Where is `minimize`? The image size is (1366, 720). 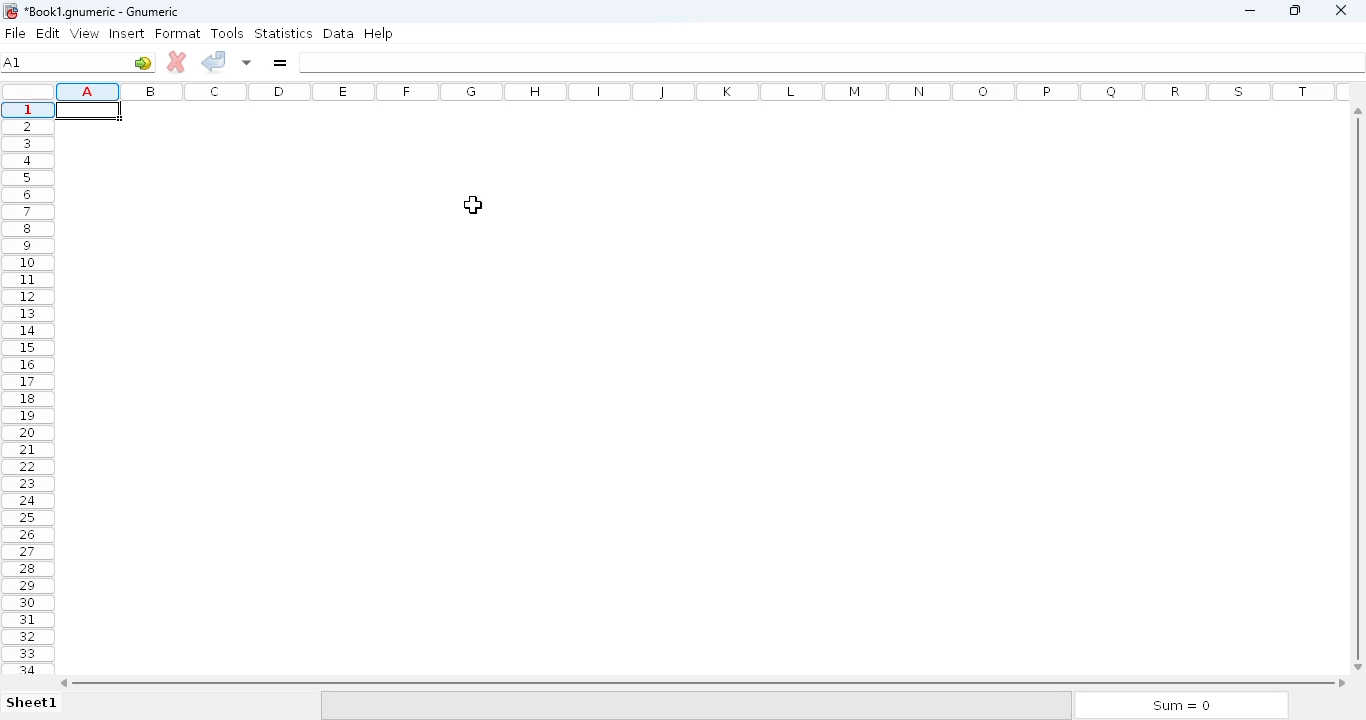 minimize is located at coordinates (1251, 11).